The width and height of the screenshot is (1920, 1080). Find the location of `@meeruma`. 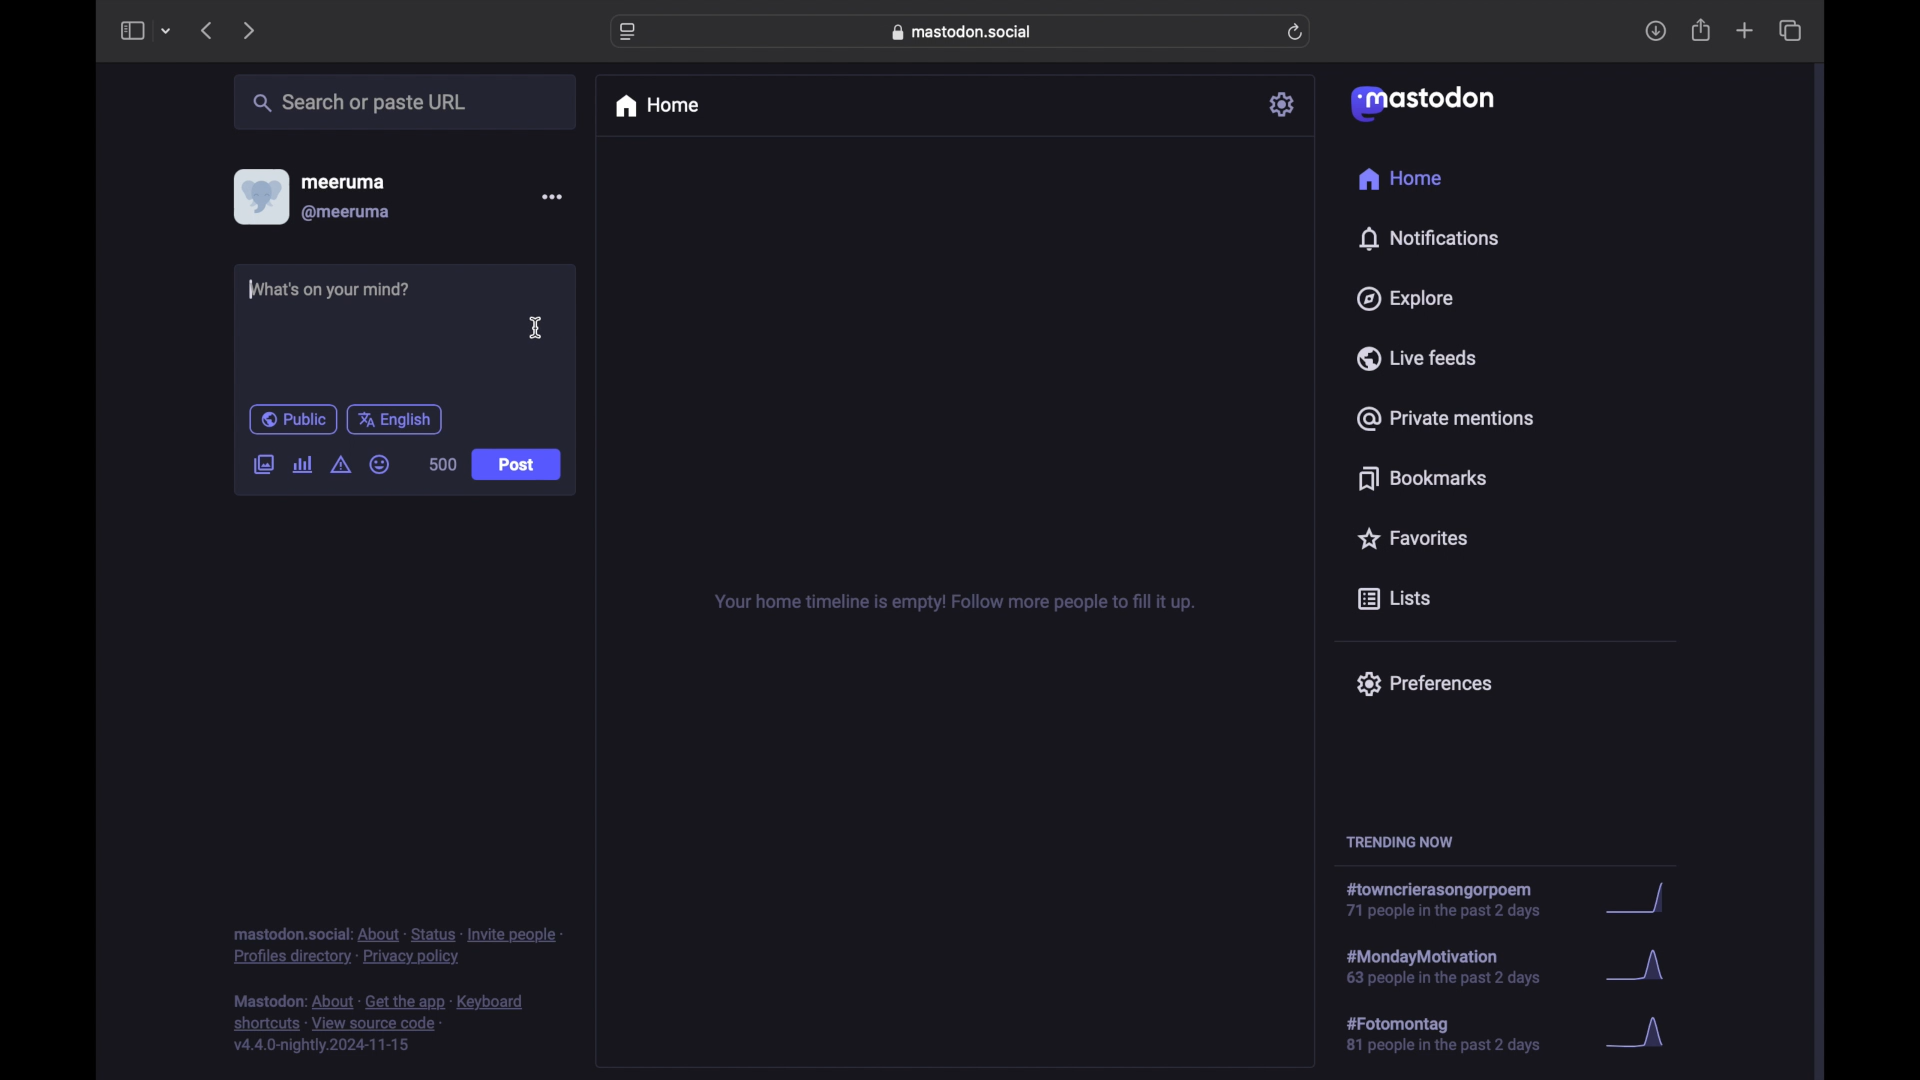

@meeruma is located at coordinates (348, 213).